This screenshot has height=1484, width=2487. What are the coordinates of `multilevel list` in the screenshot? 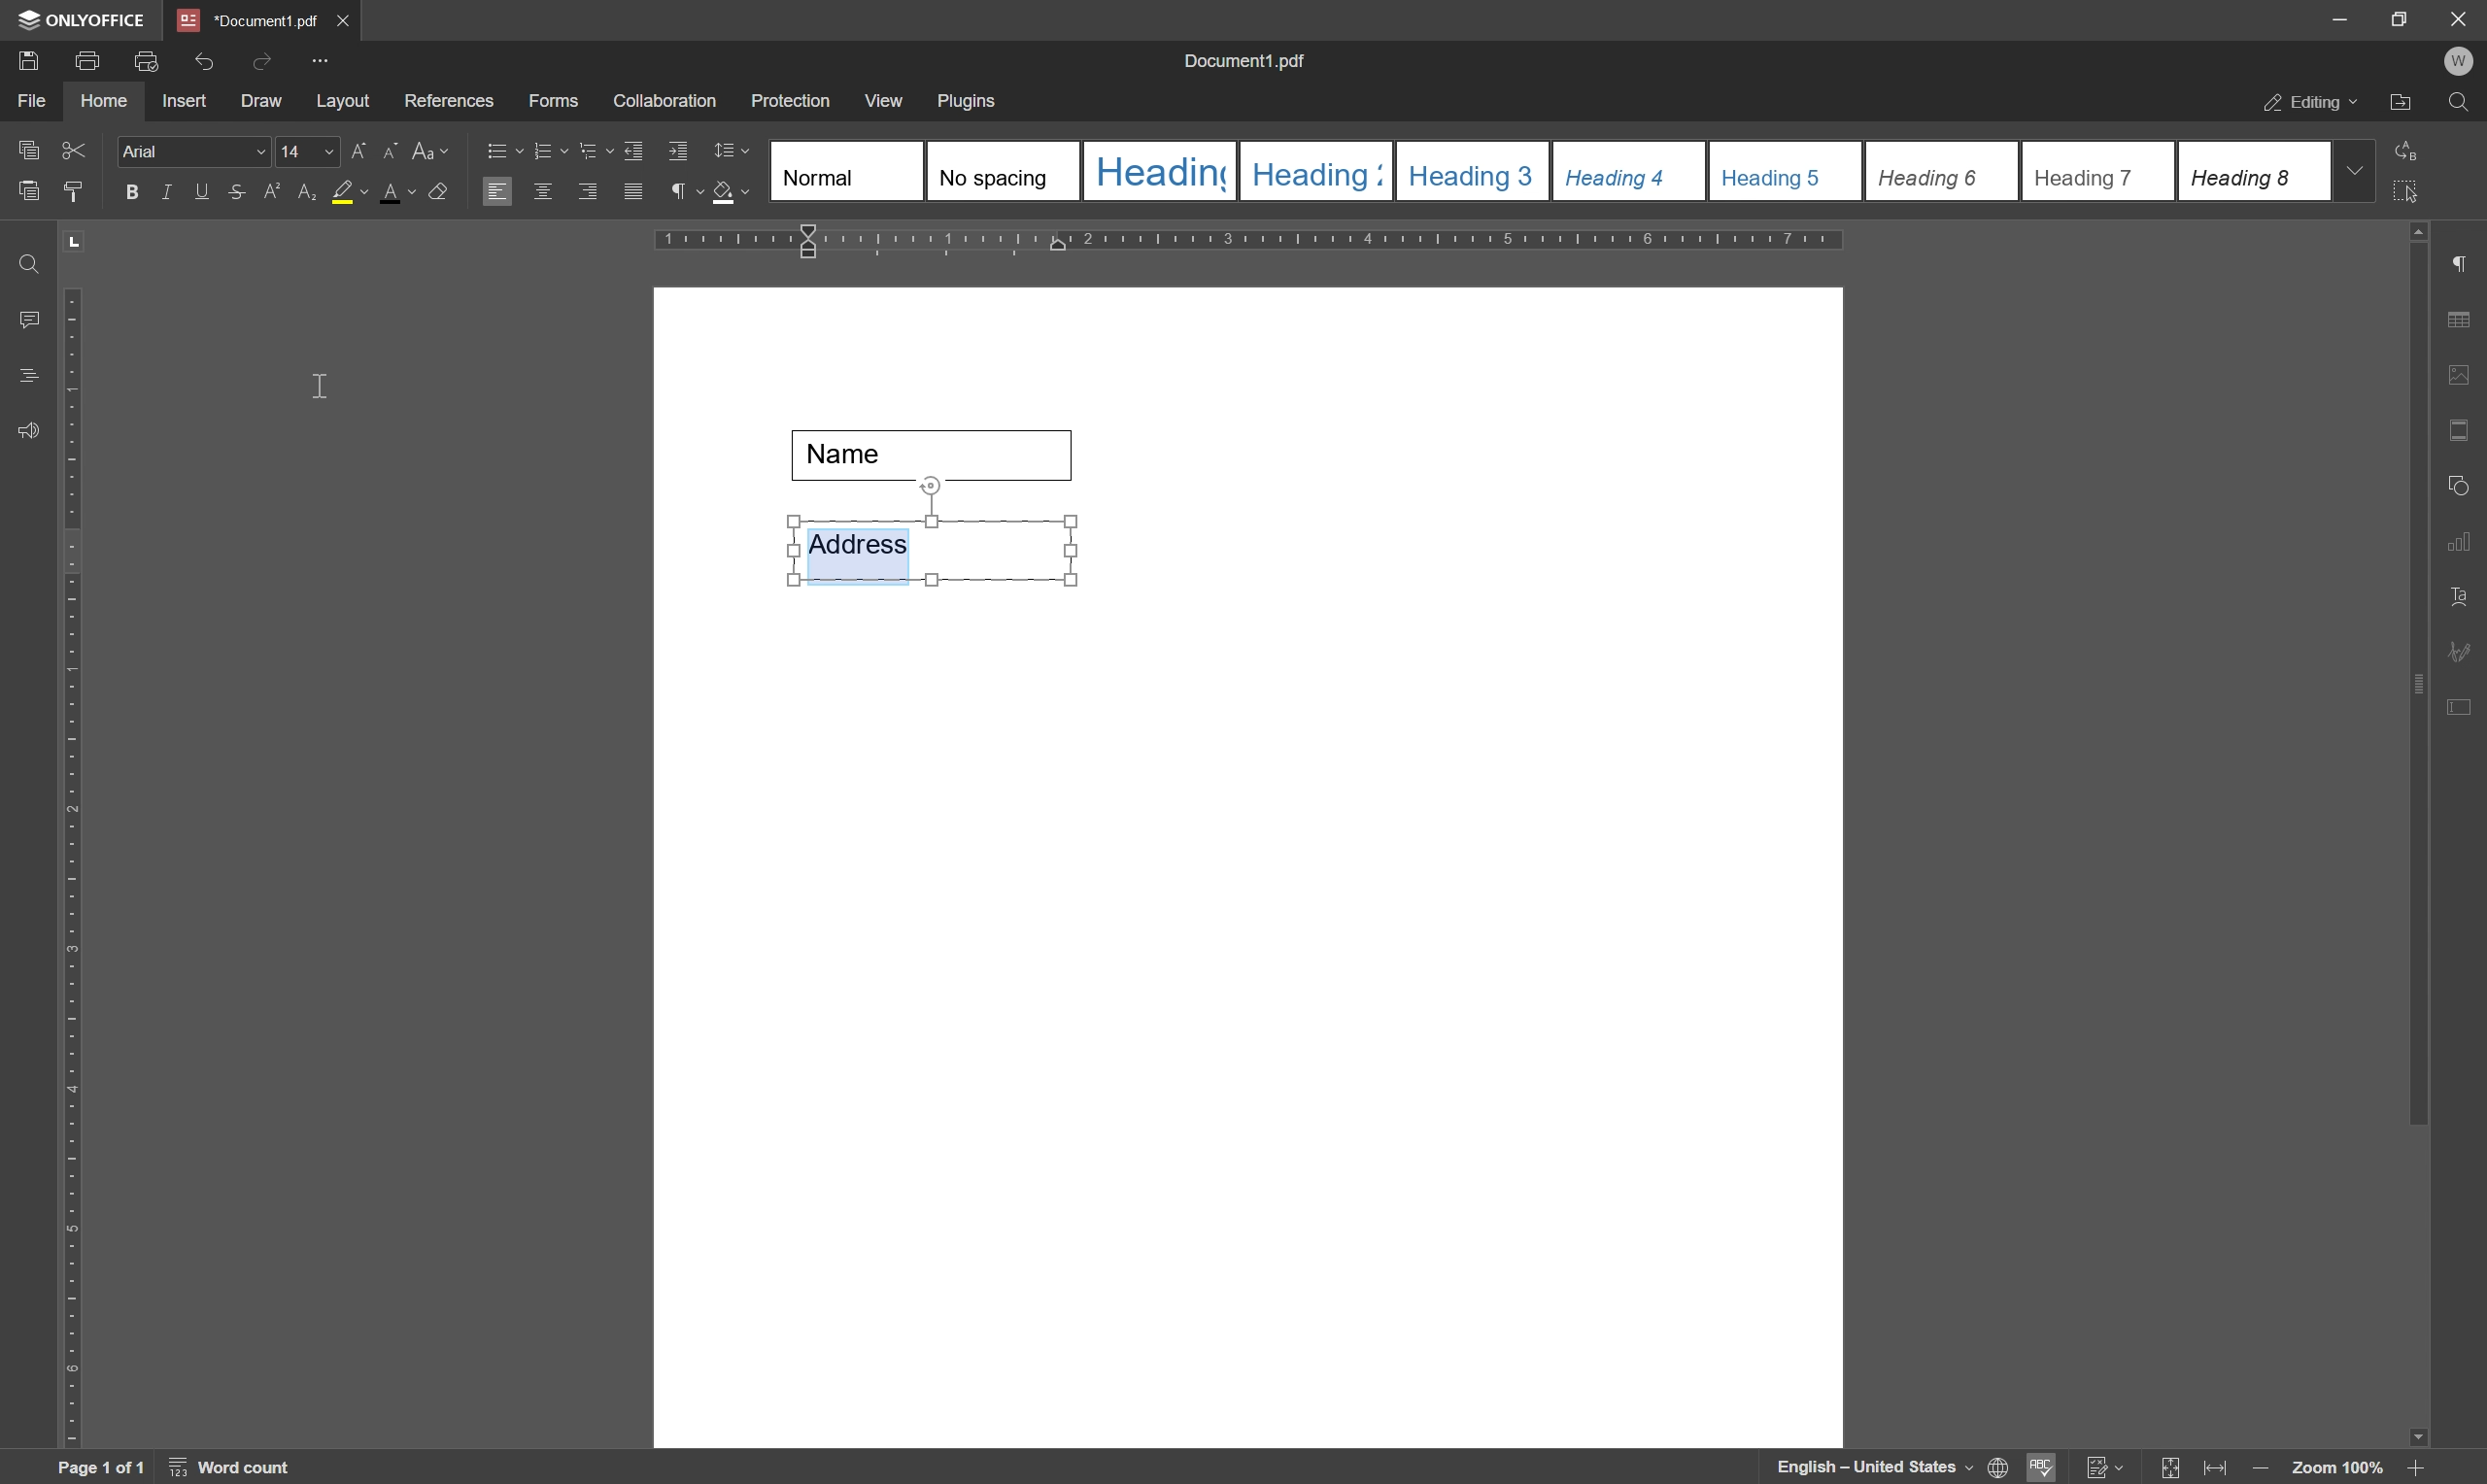 It's located at (594, 151).